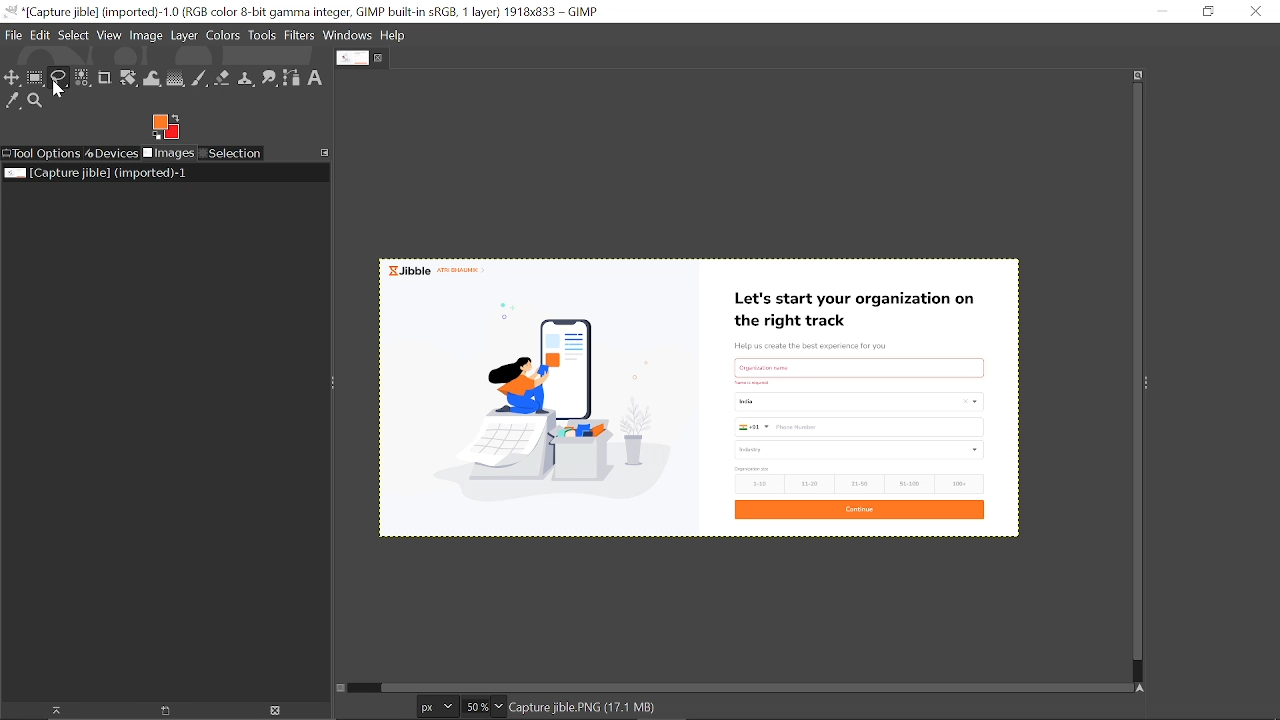 The width and height of the screenshot is (1280, 720). Describe the element at coordinates (58, 78) in the screenshot. I see `Free select tool` at that location.